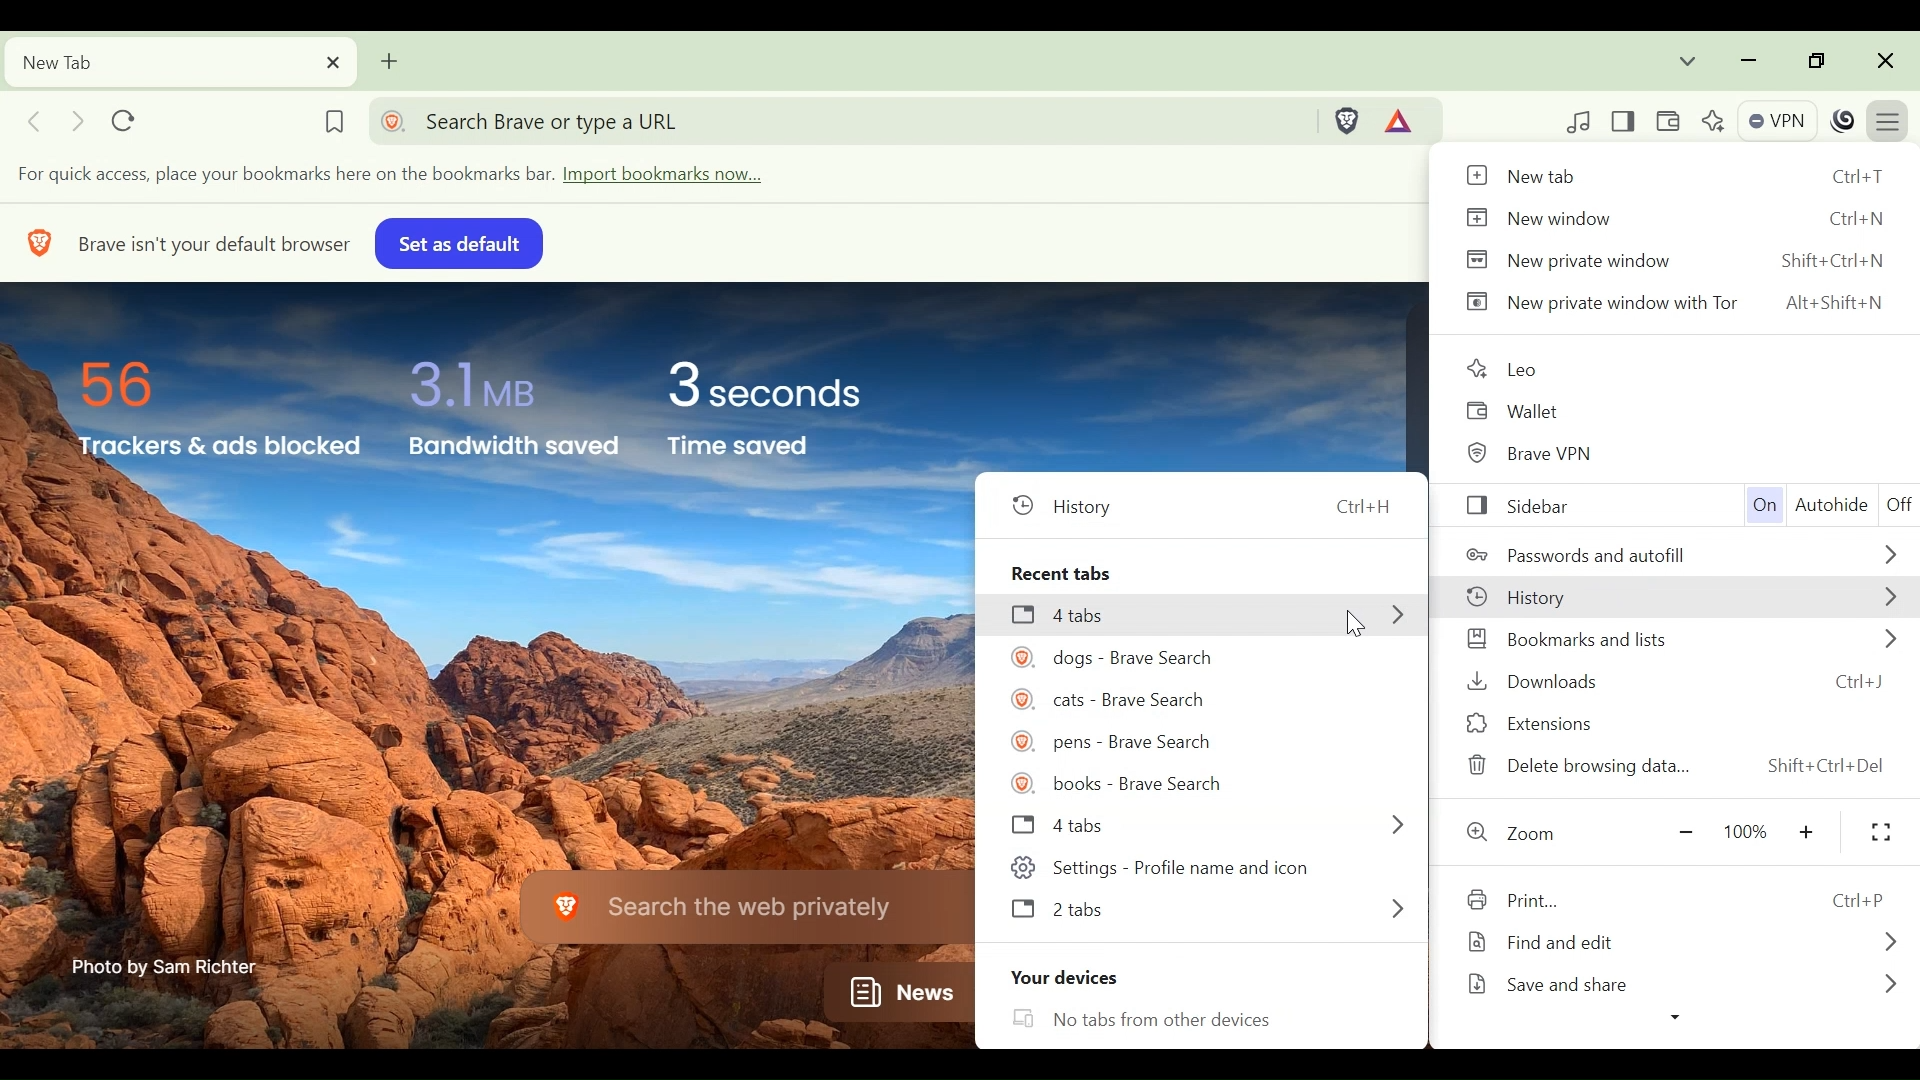 This screenshot has width=1920, height=1080. What do you see at coordinates (1121, 784) in the screenshot?
I see `(@ books - Brave Search` at bounding box center [1121, 784].